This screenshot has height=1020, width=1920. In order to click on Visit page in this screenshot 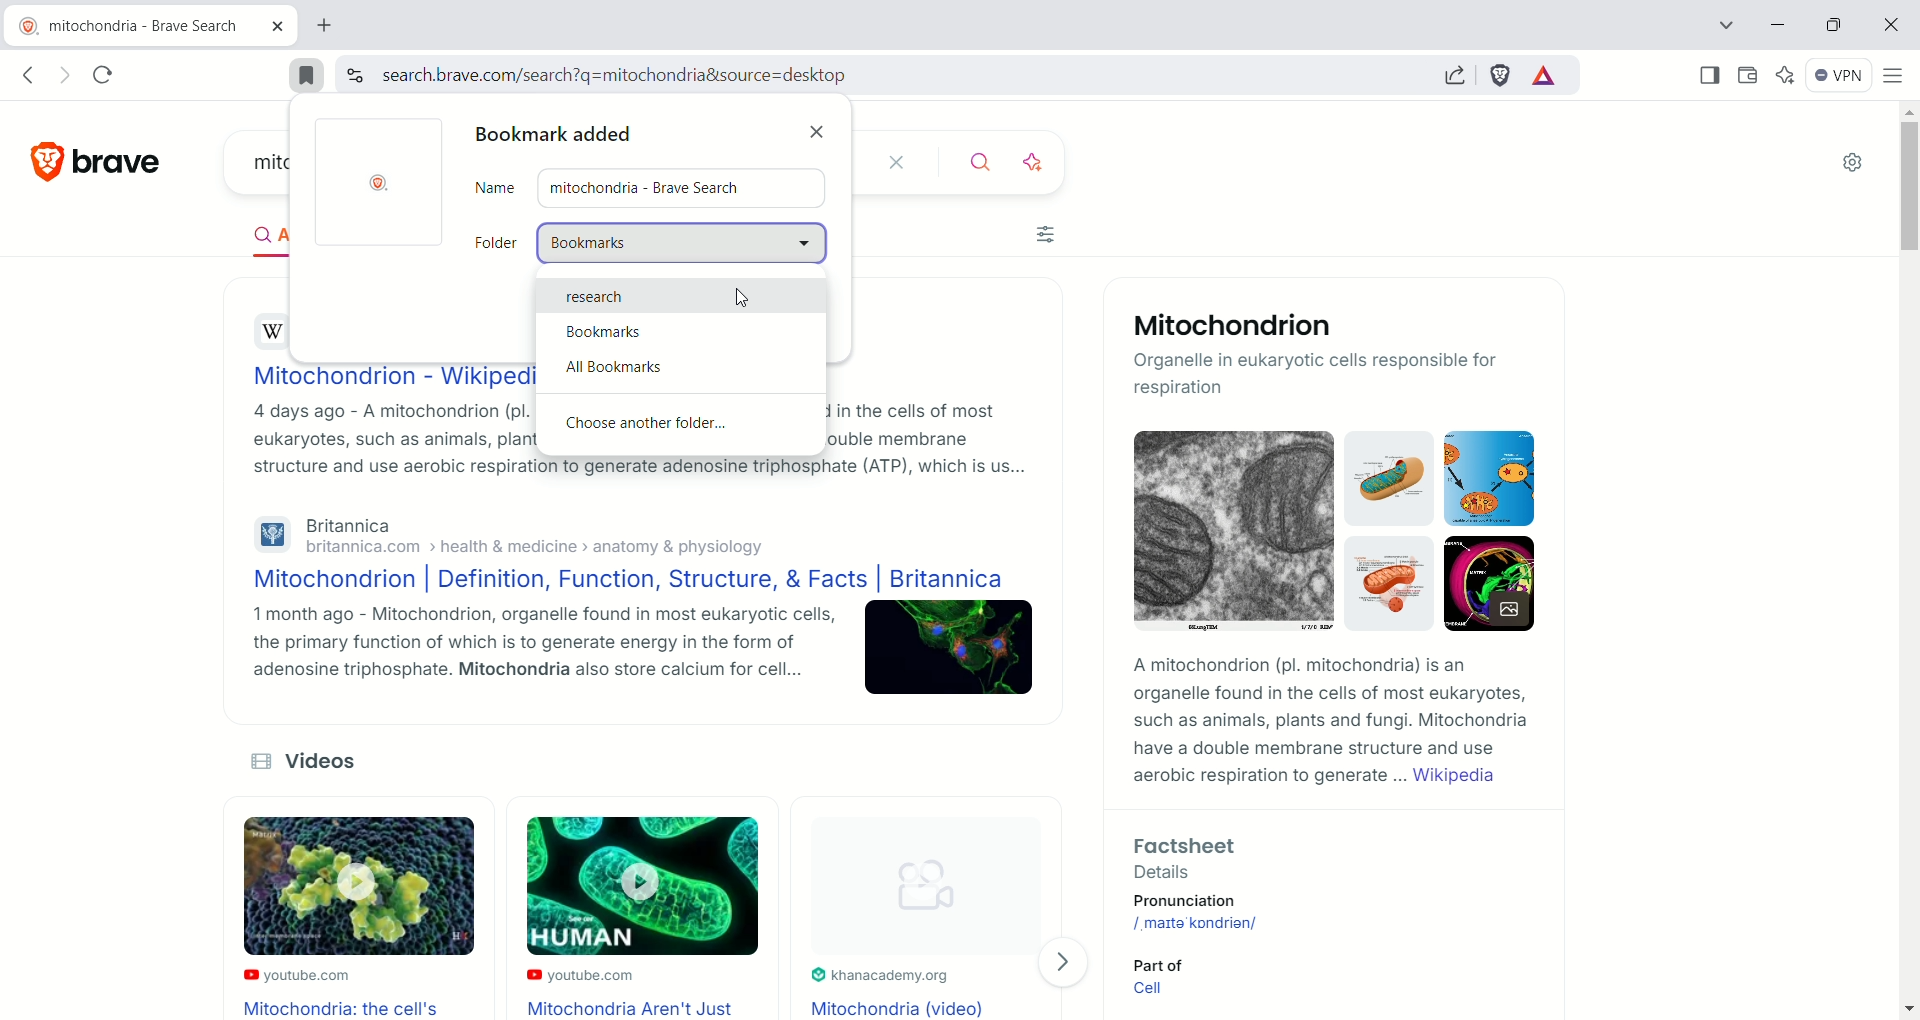, I will do `click(1069, 962)`.